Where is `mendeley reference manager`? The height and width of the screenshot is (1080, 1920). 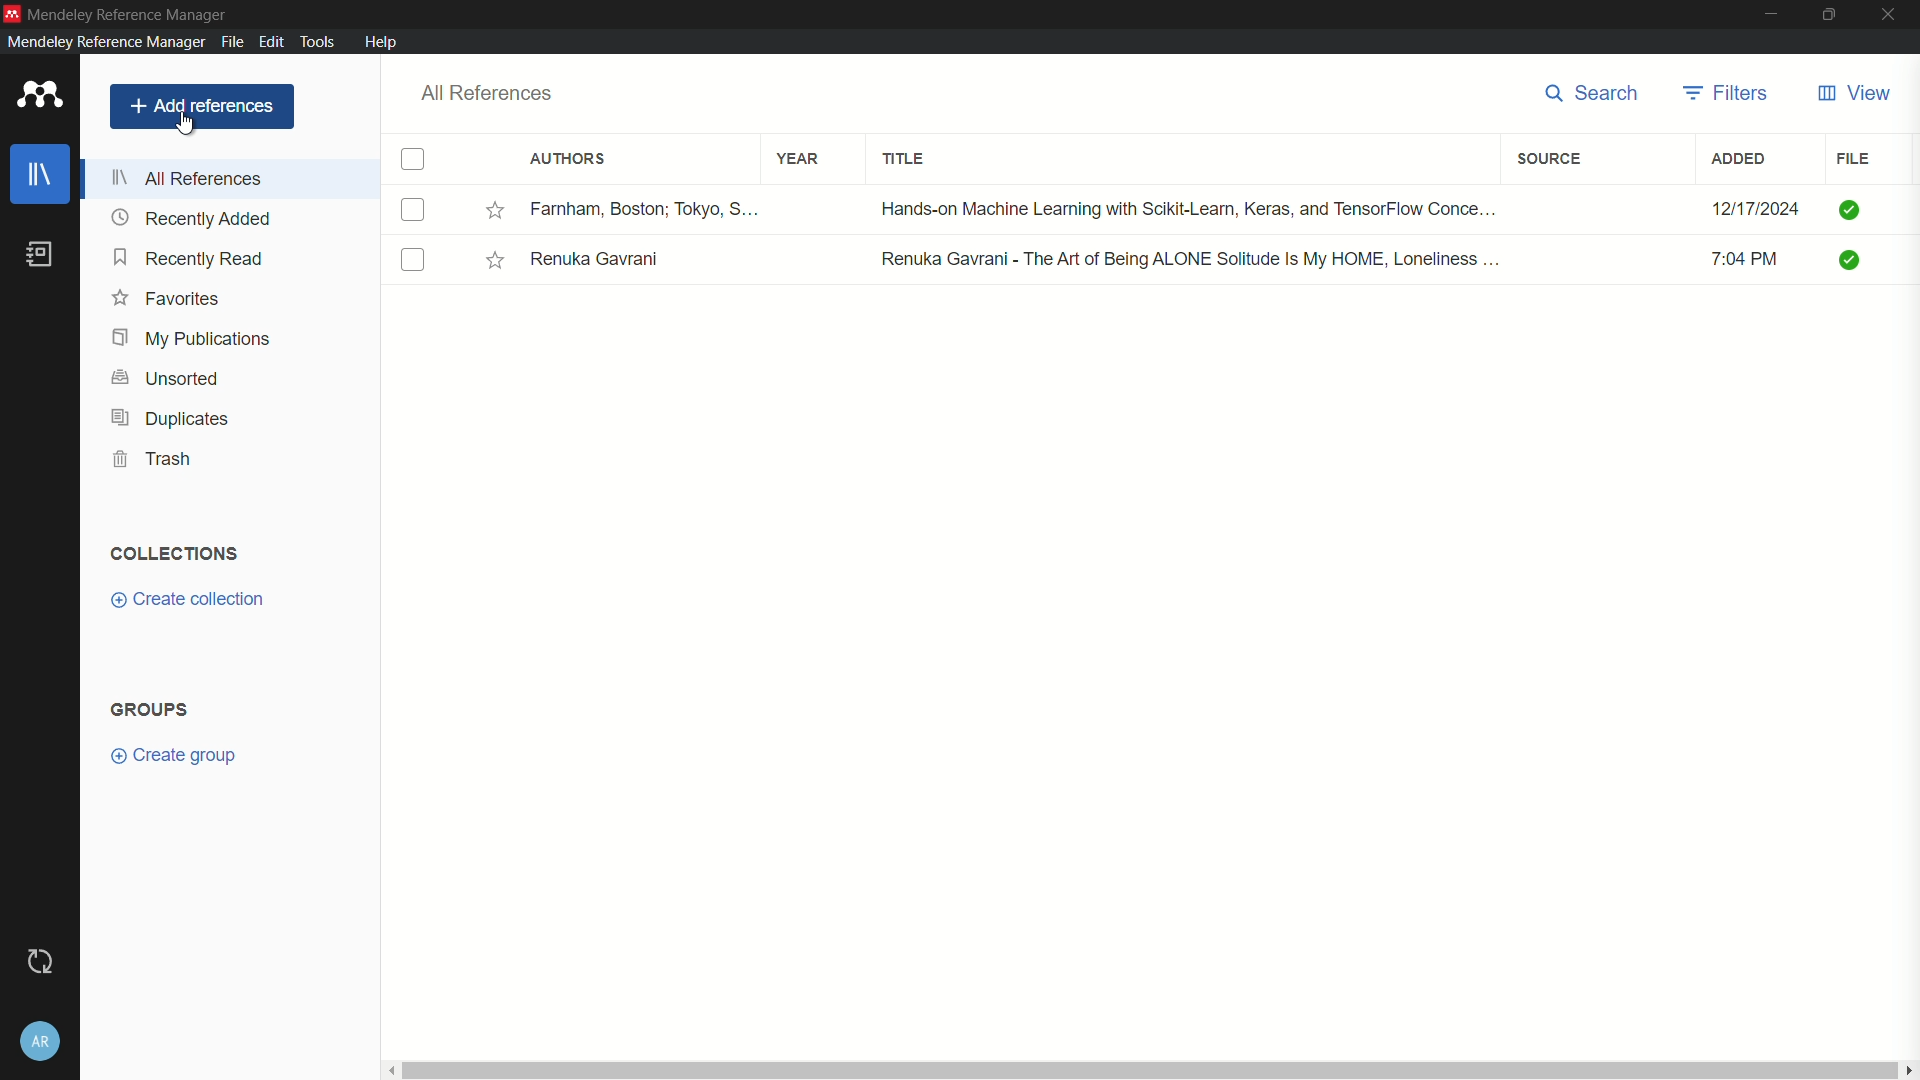 mendeley reference manager is located at coordinates (129, 16).